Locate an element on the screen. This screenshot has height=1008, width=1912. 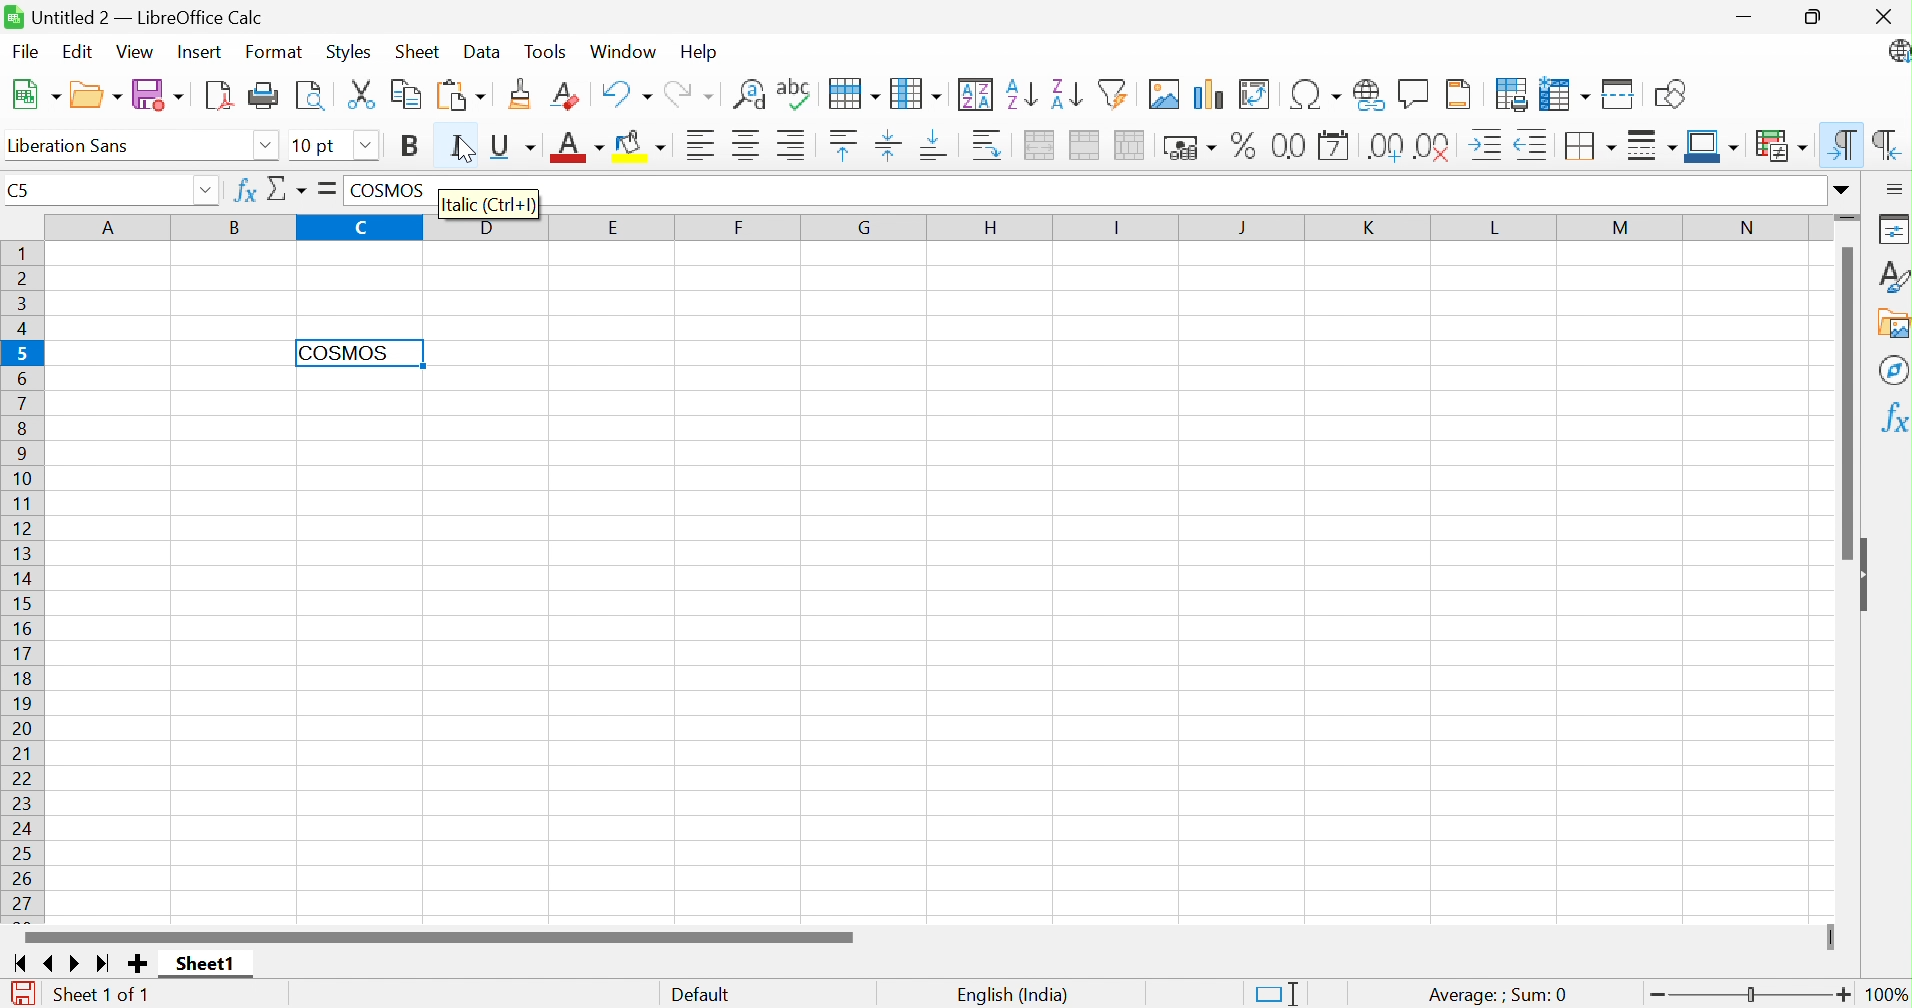
Column is located at coordinates (916, 94).